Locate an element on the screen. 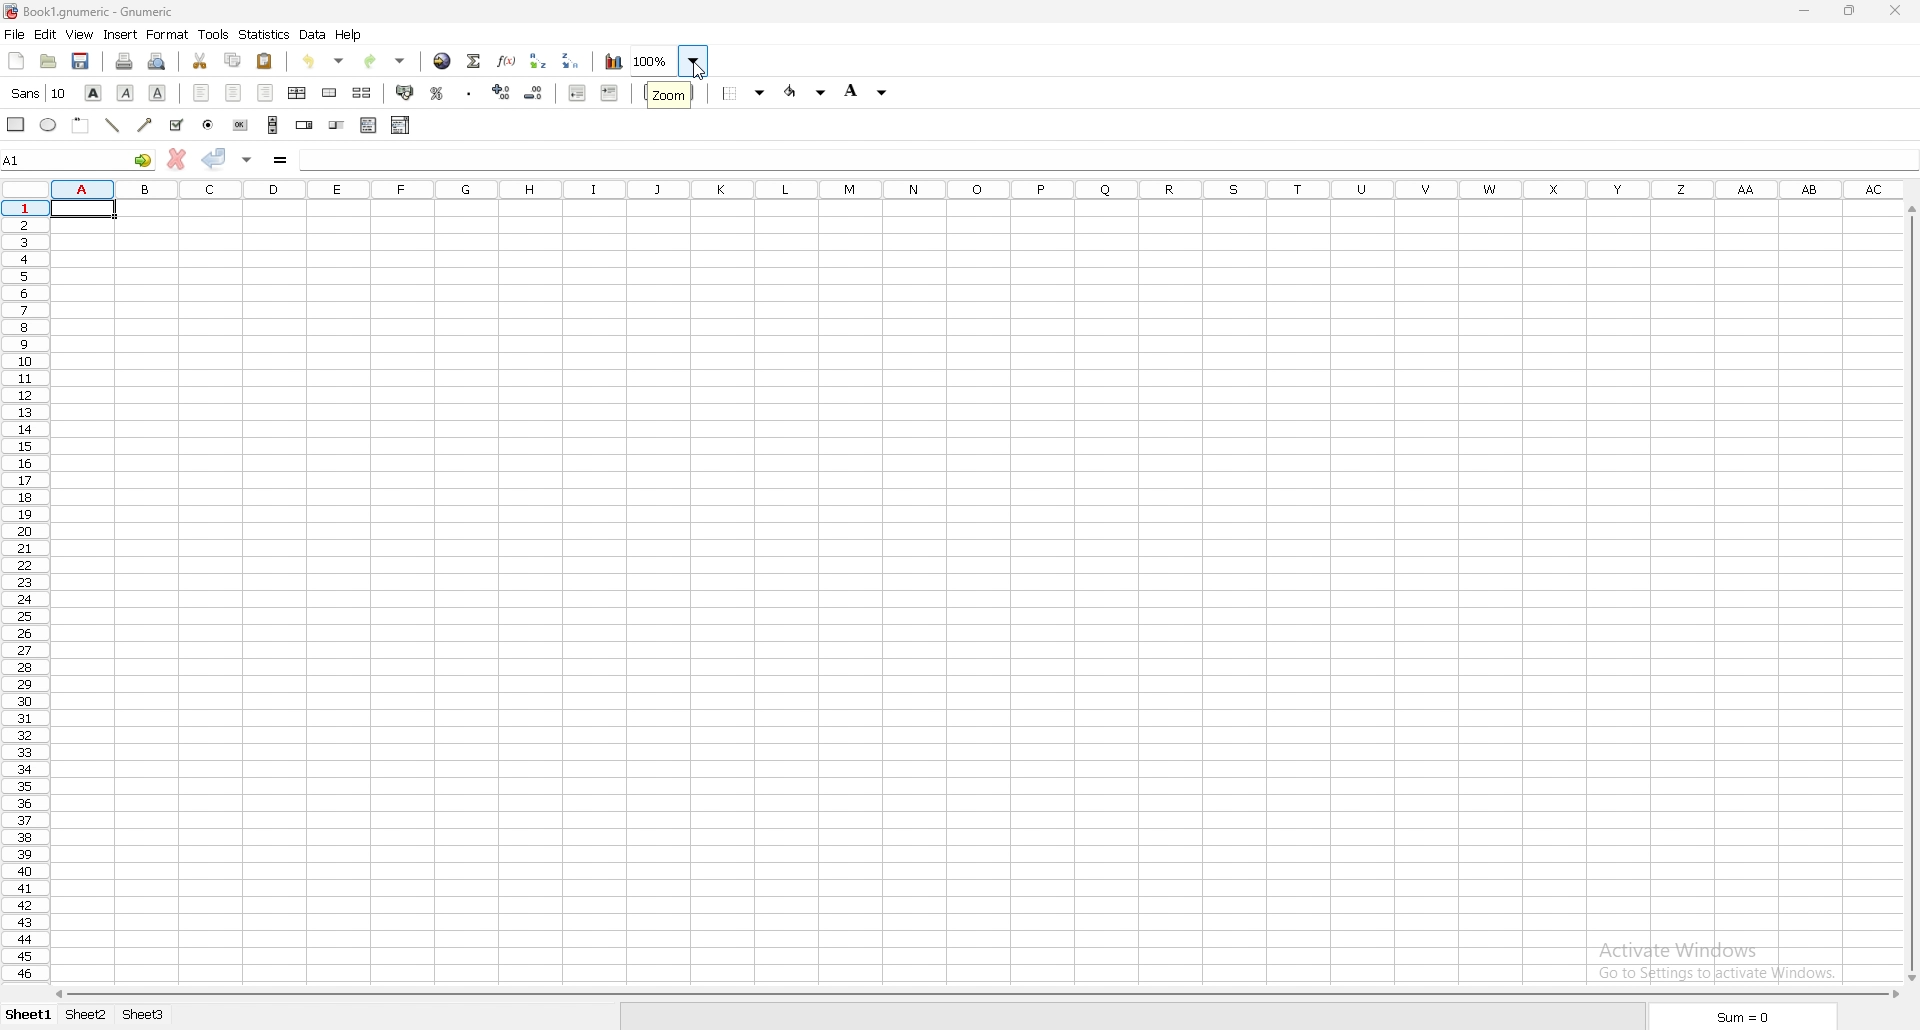 The width and height of the screenshot is (1920, 1030). Drop down is located at coordinates (762, 92).